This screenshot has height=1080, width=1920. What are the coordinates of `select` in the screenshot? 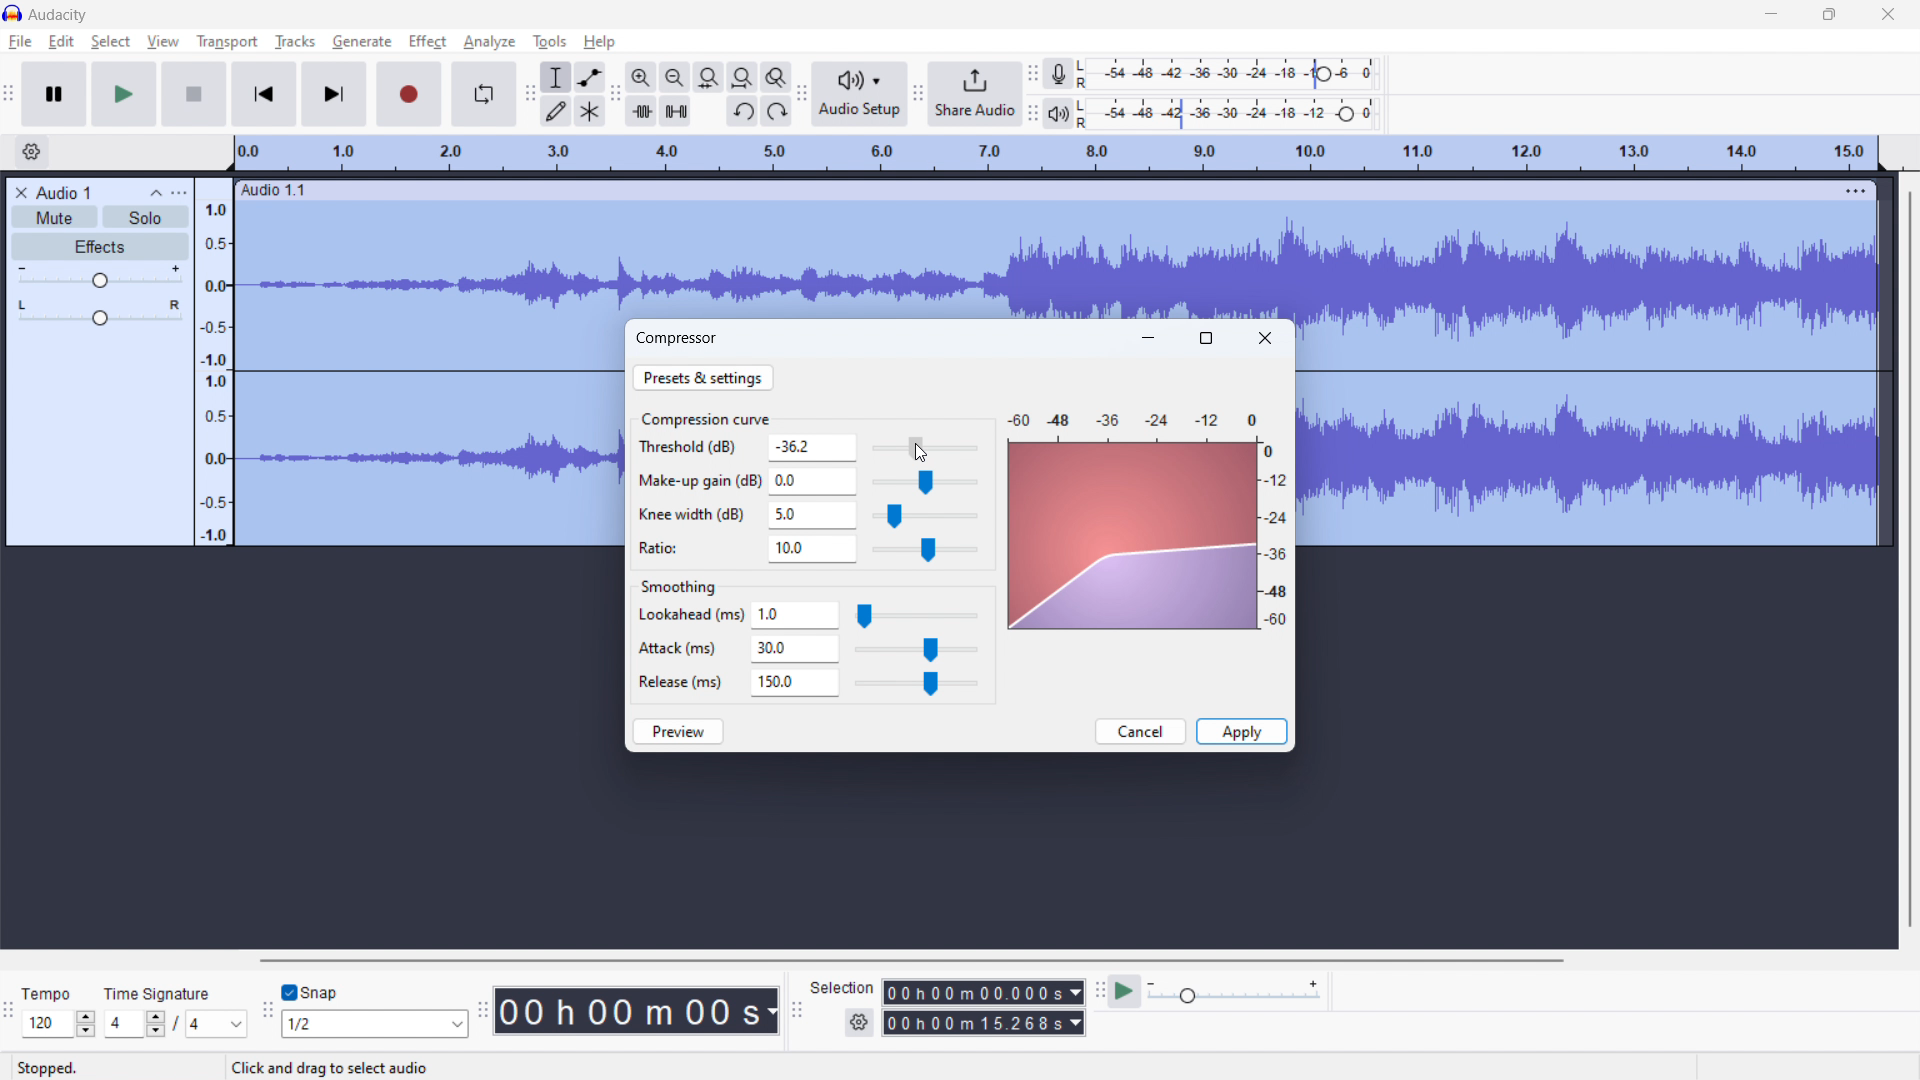 It's located at (111, 42).